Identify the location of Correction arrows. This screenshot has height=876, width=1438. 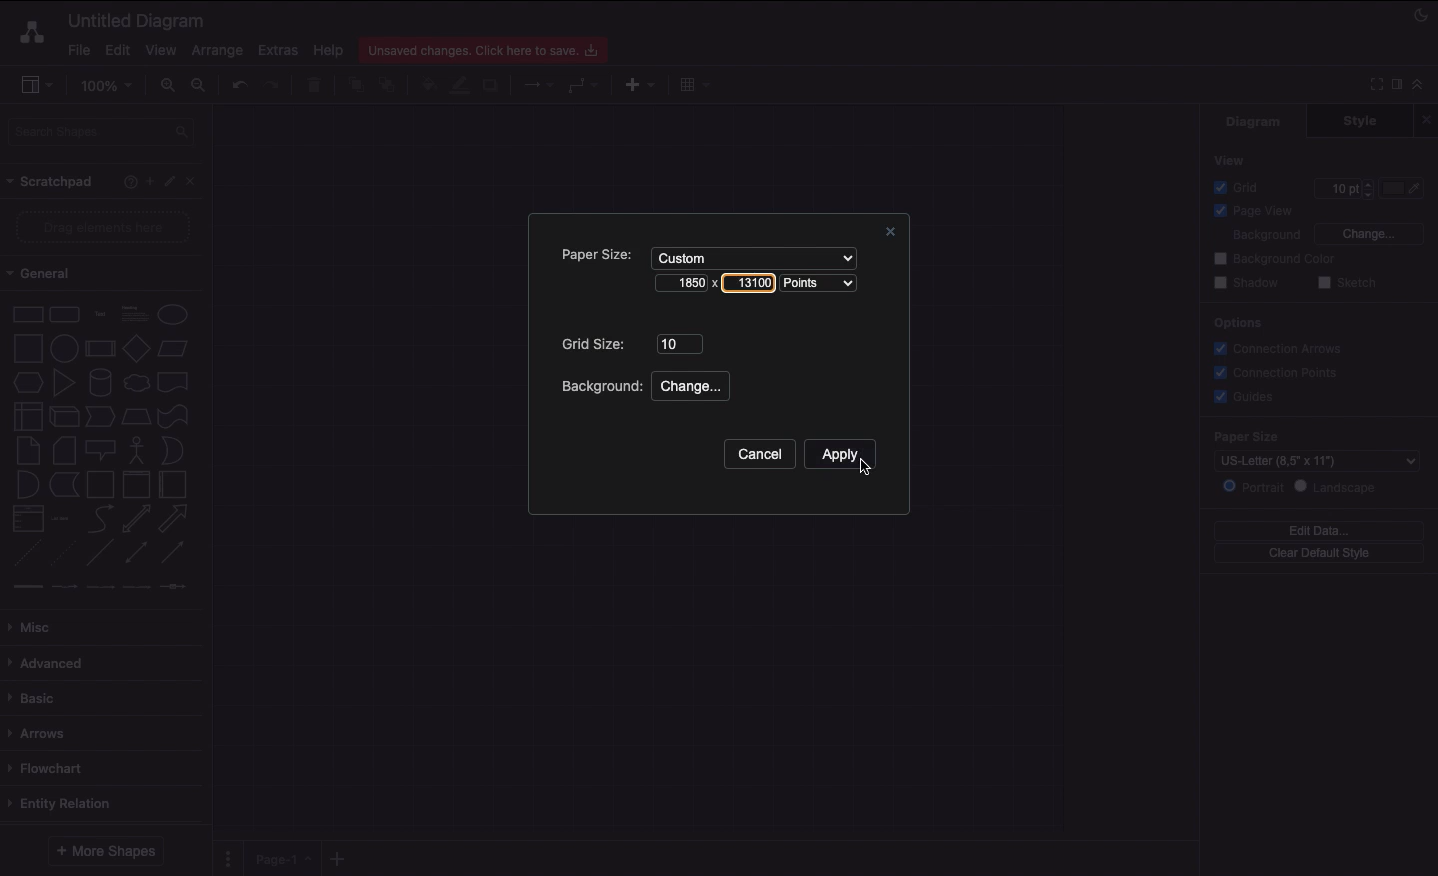
(1275, 347).